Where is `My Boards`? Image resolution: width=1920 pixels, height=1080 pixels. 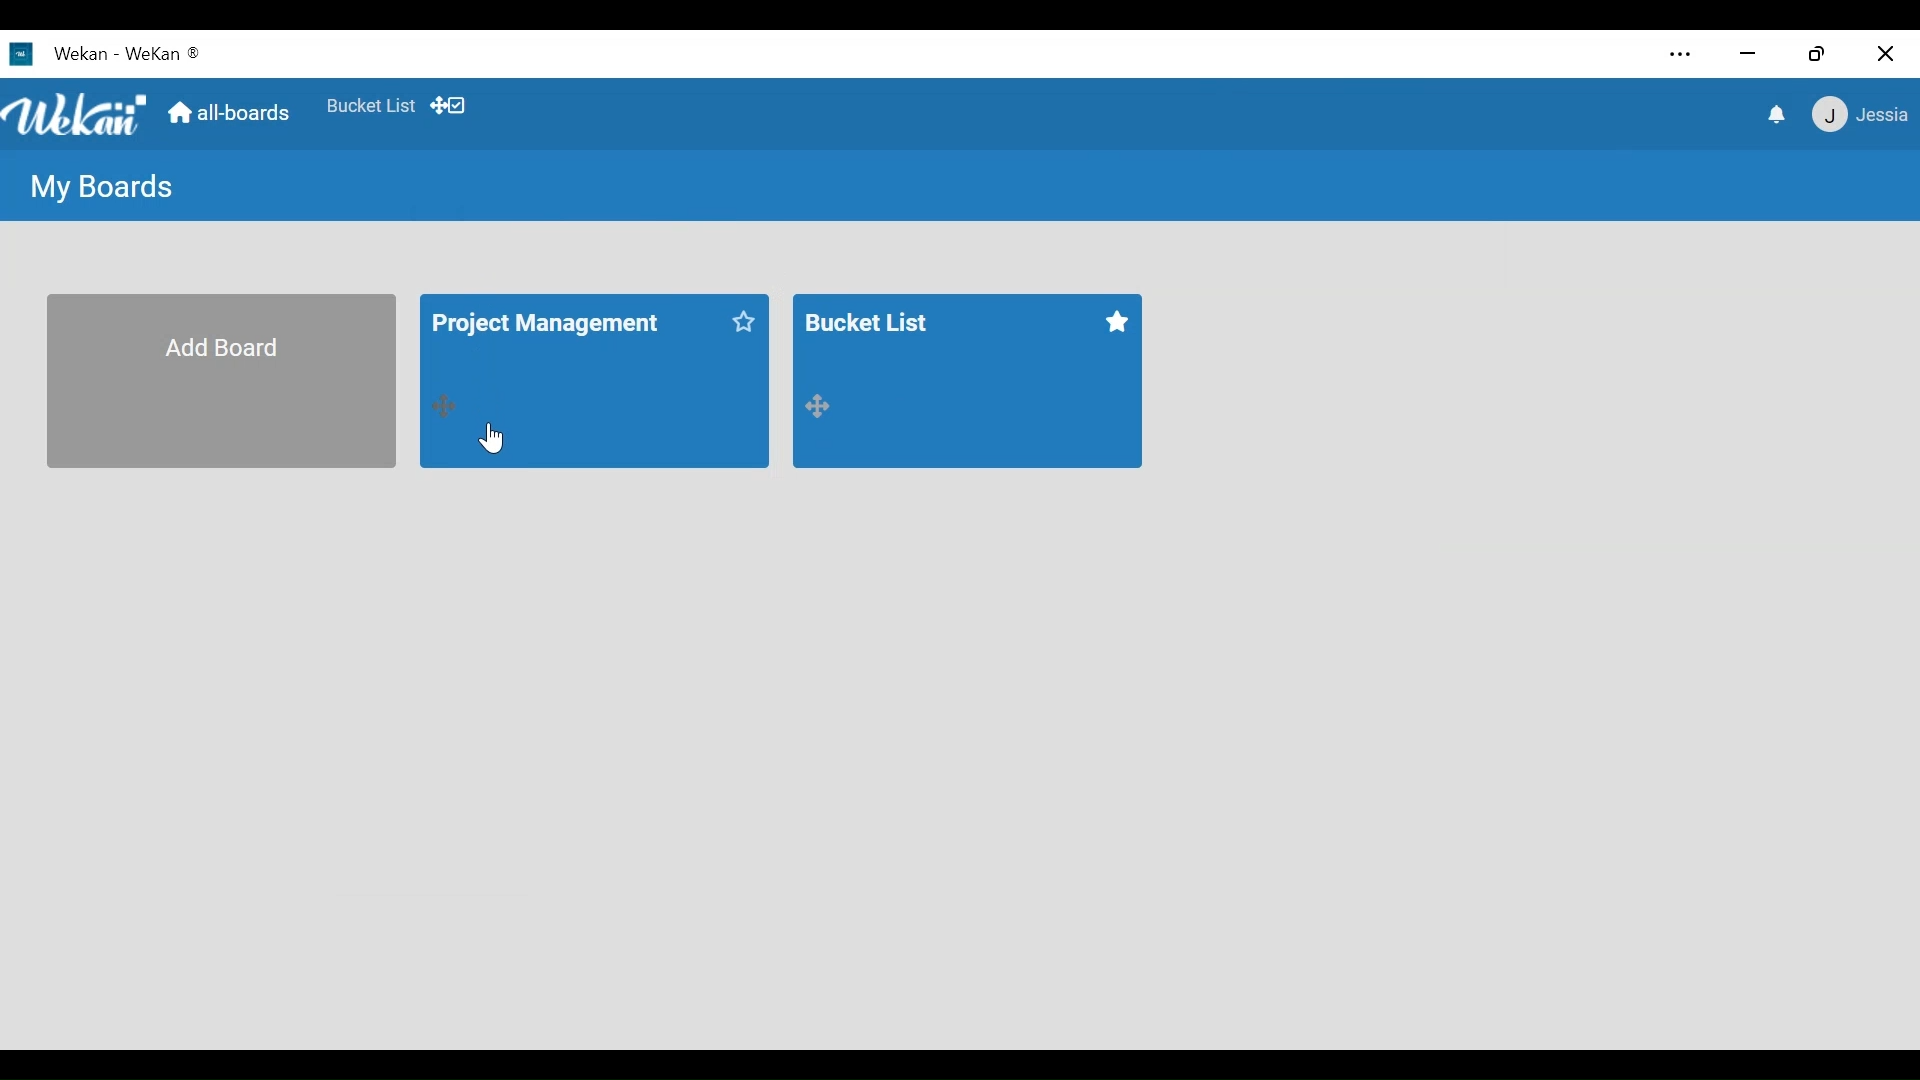 My Boards is located at coordinates (107, 185).